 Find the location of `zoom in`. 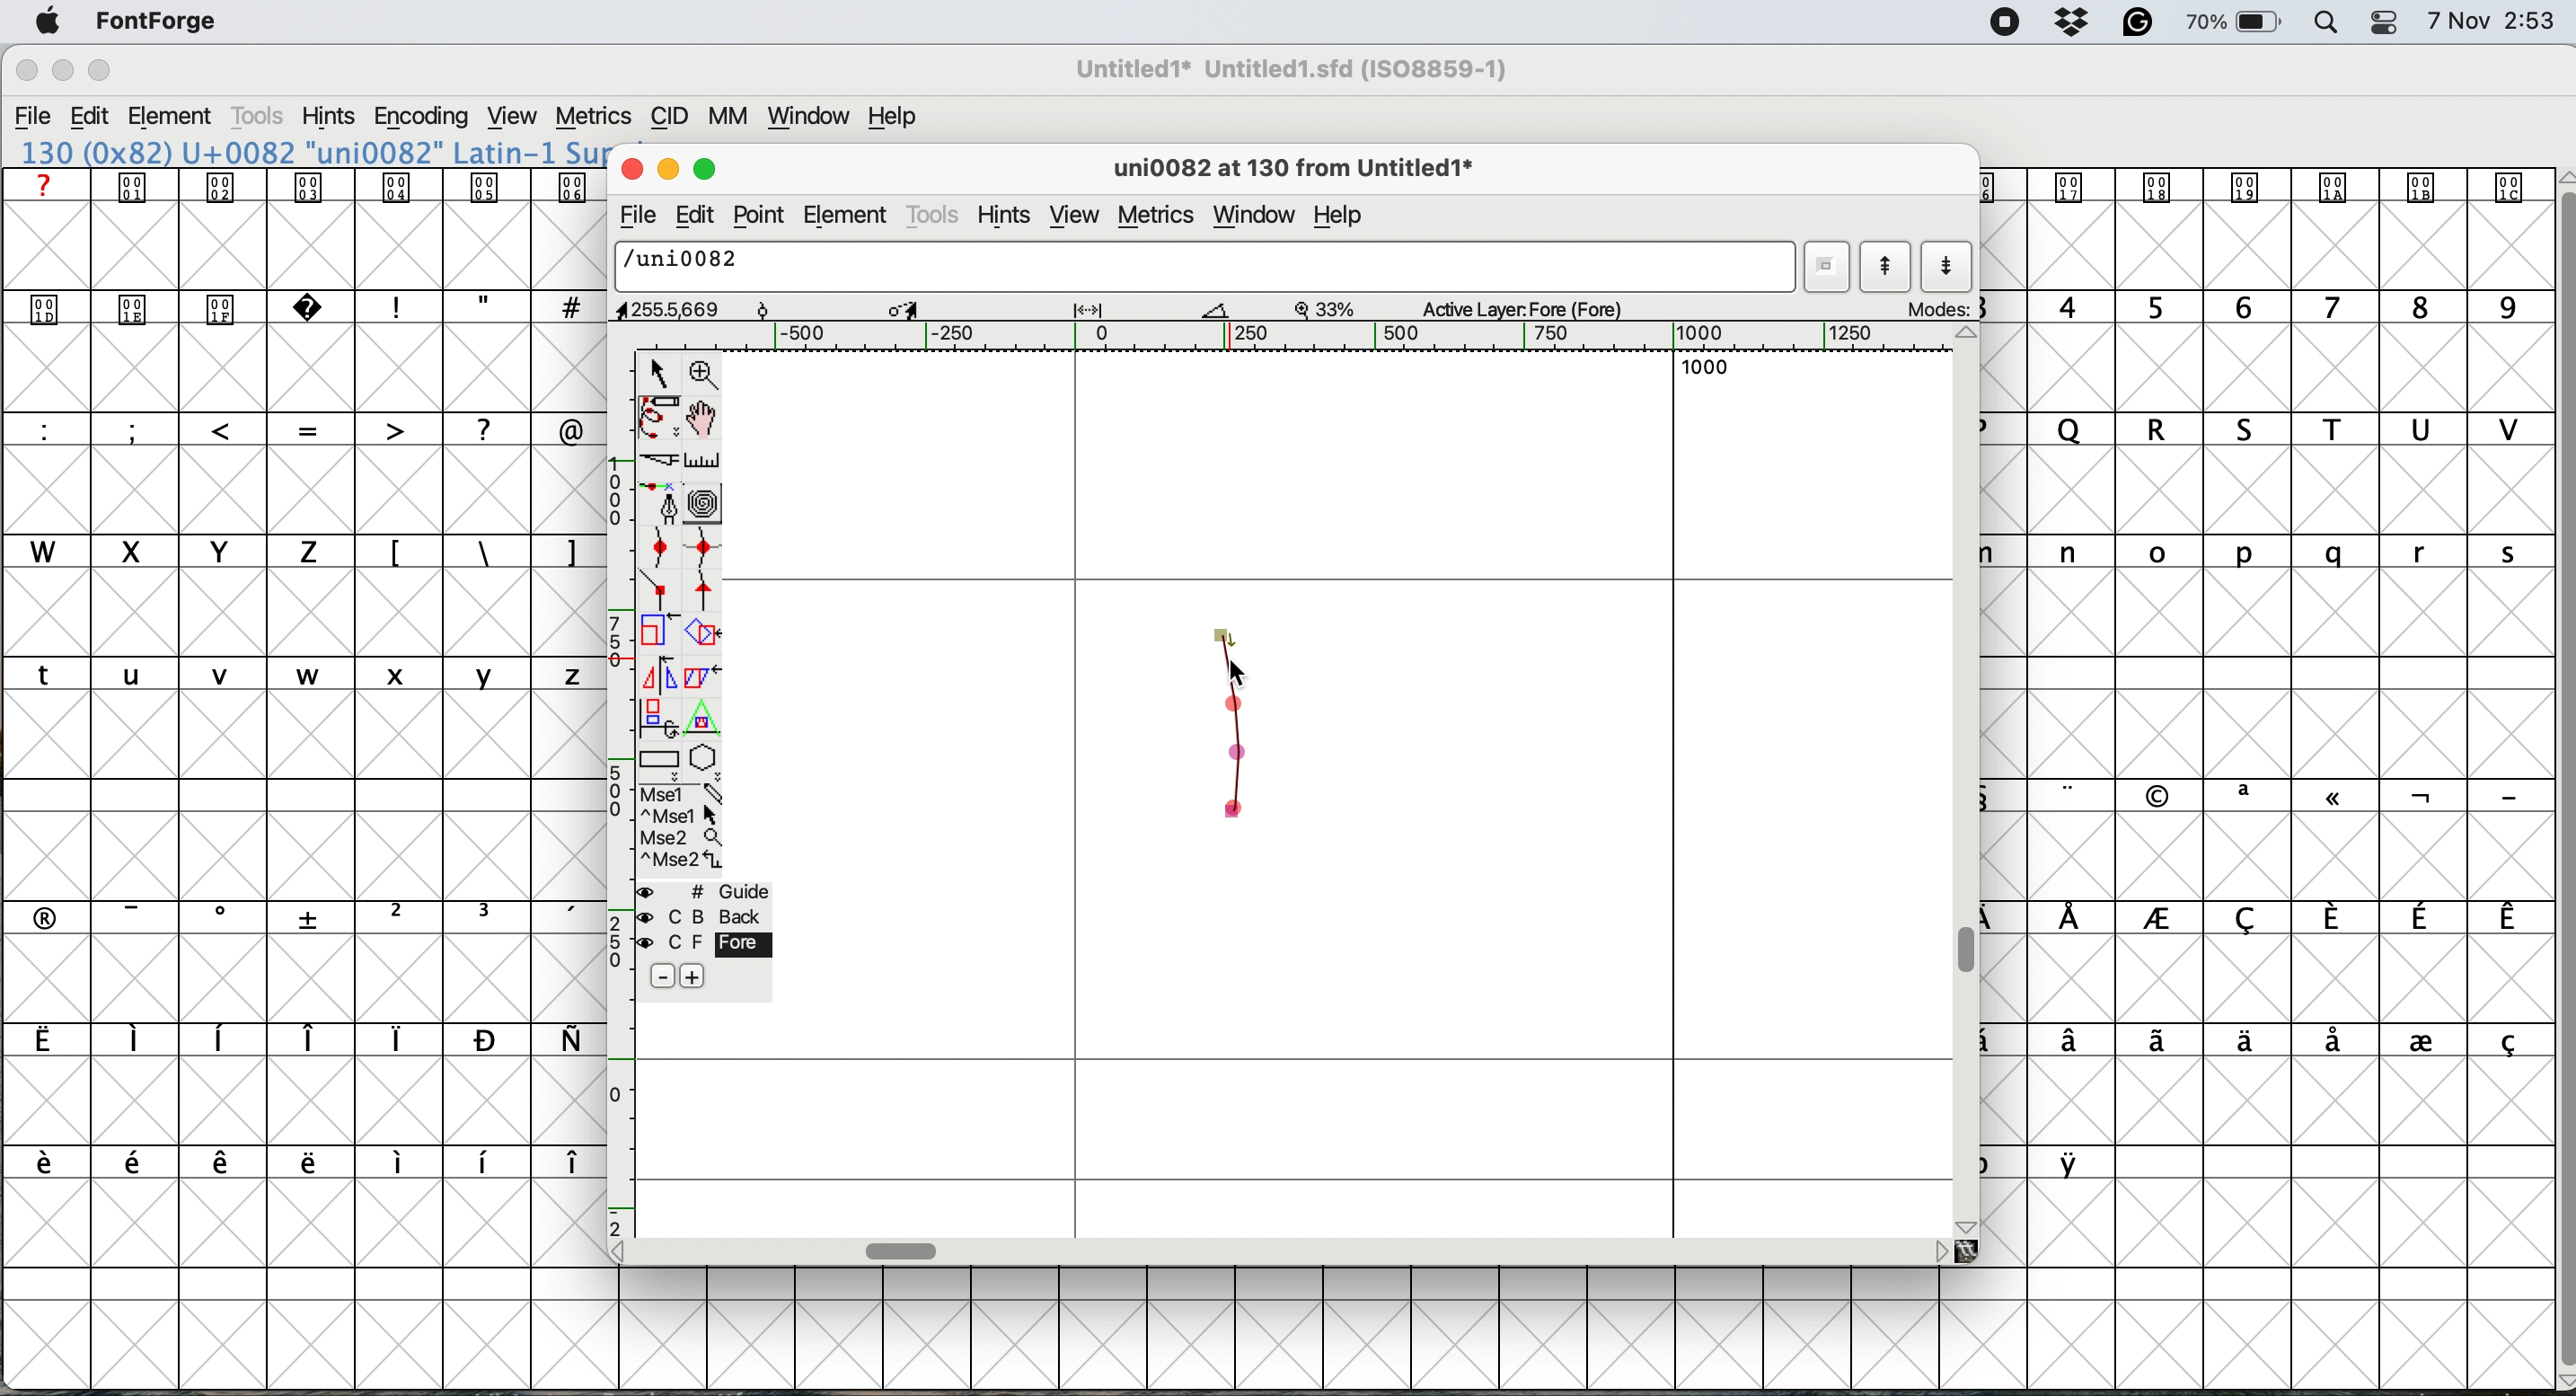

zoom in is located at coordinates (706, 373).